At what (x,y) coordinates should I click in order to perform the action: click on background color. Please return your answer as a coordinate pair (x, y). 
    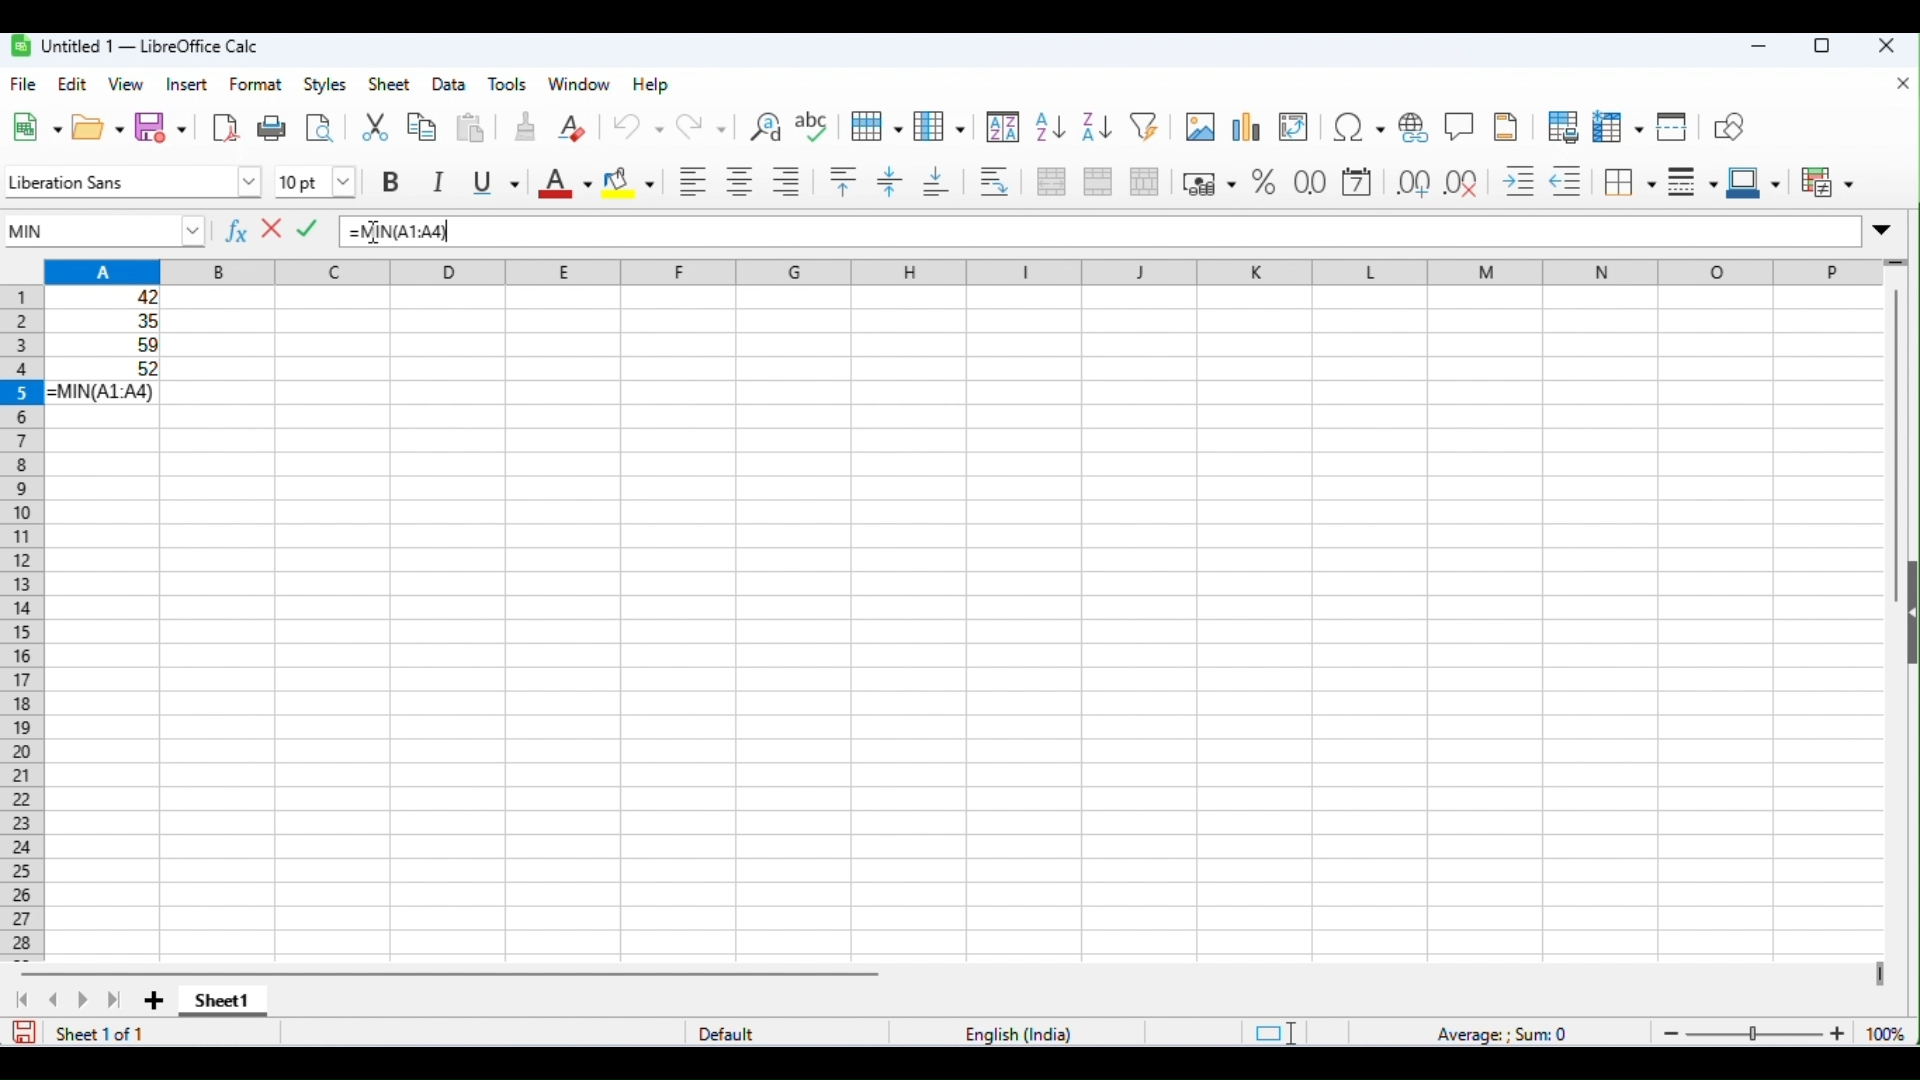
    Looking at the image, I should click on (629, 182).